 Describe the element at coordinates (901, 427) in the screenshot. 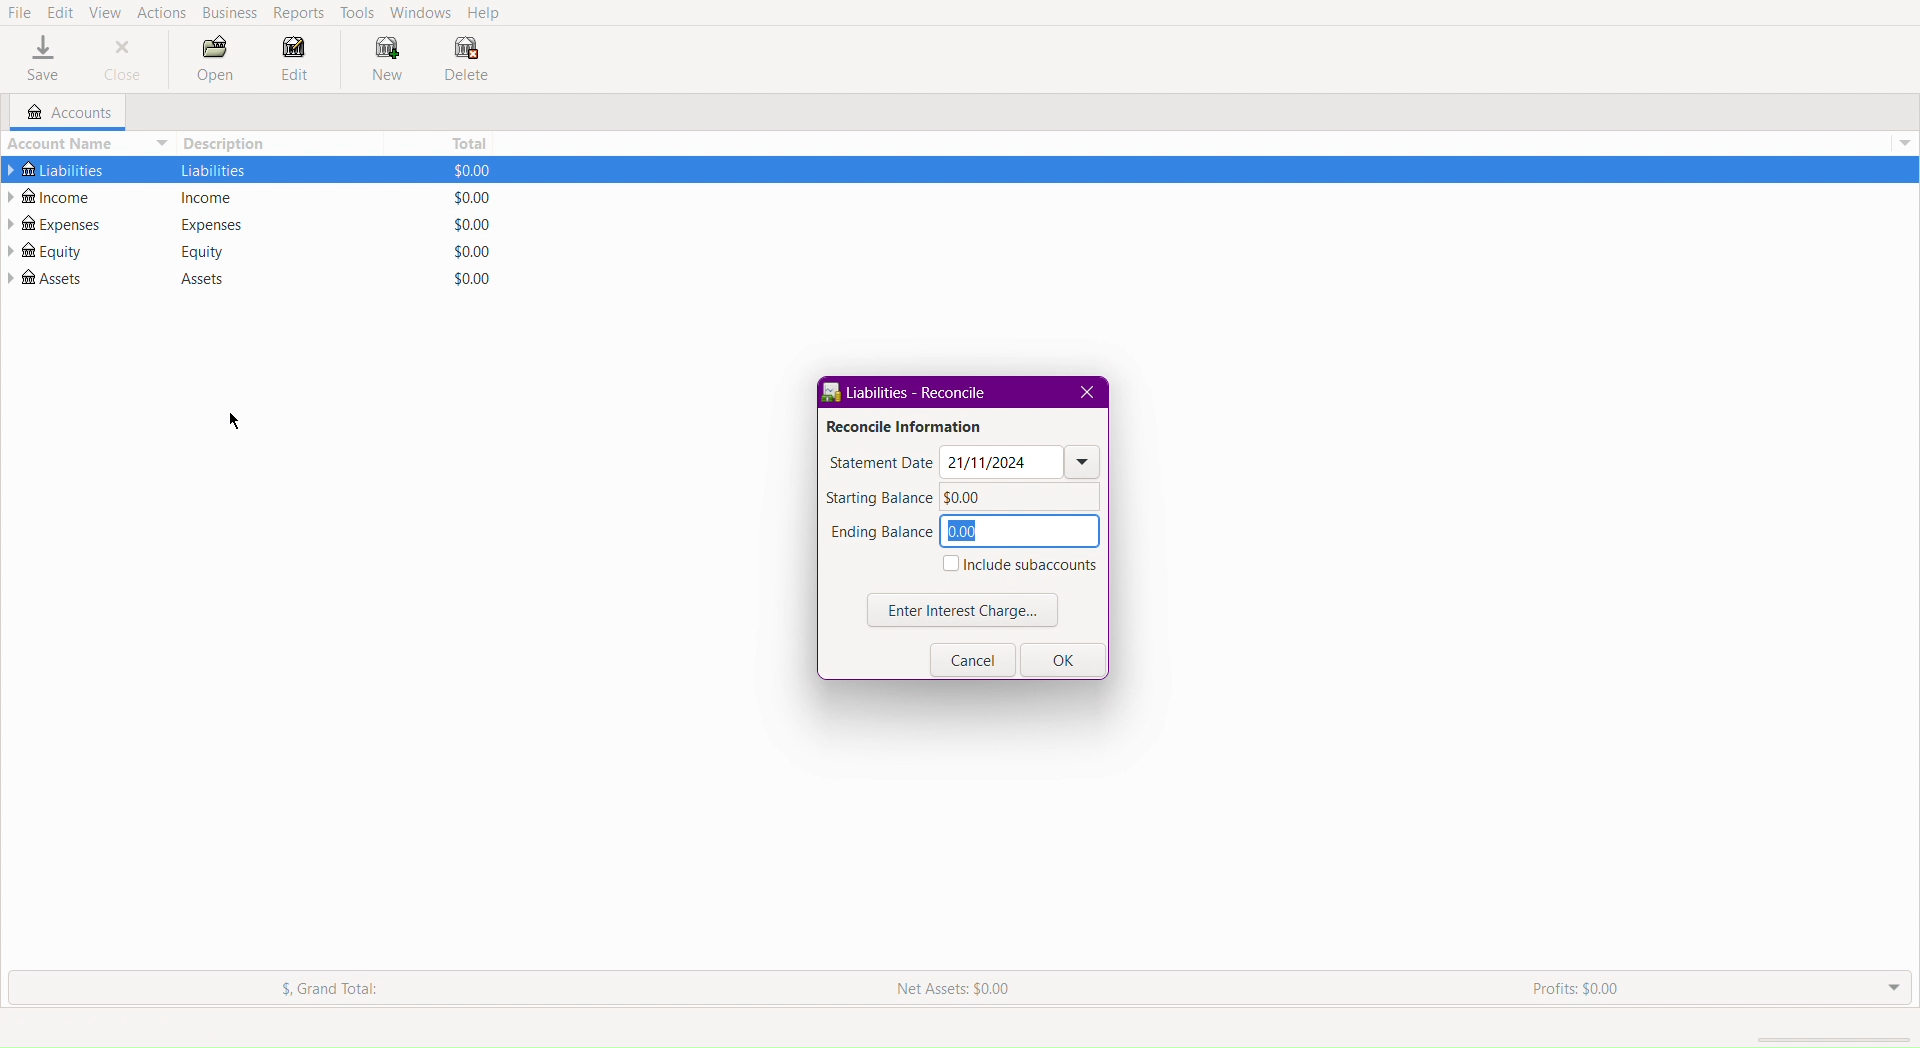

I see `Reconcile Information` at that location.